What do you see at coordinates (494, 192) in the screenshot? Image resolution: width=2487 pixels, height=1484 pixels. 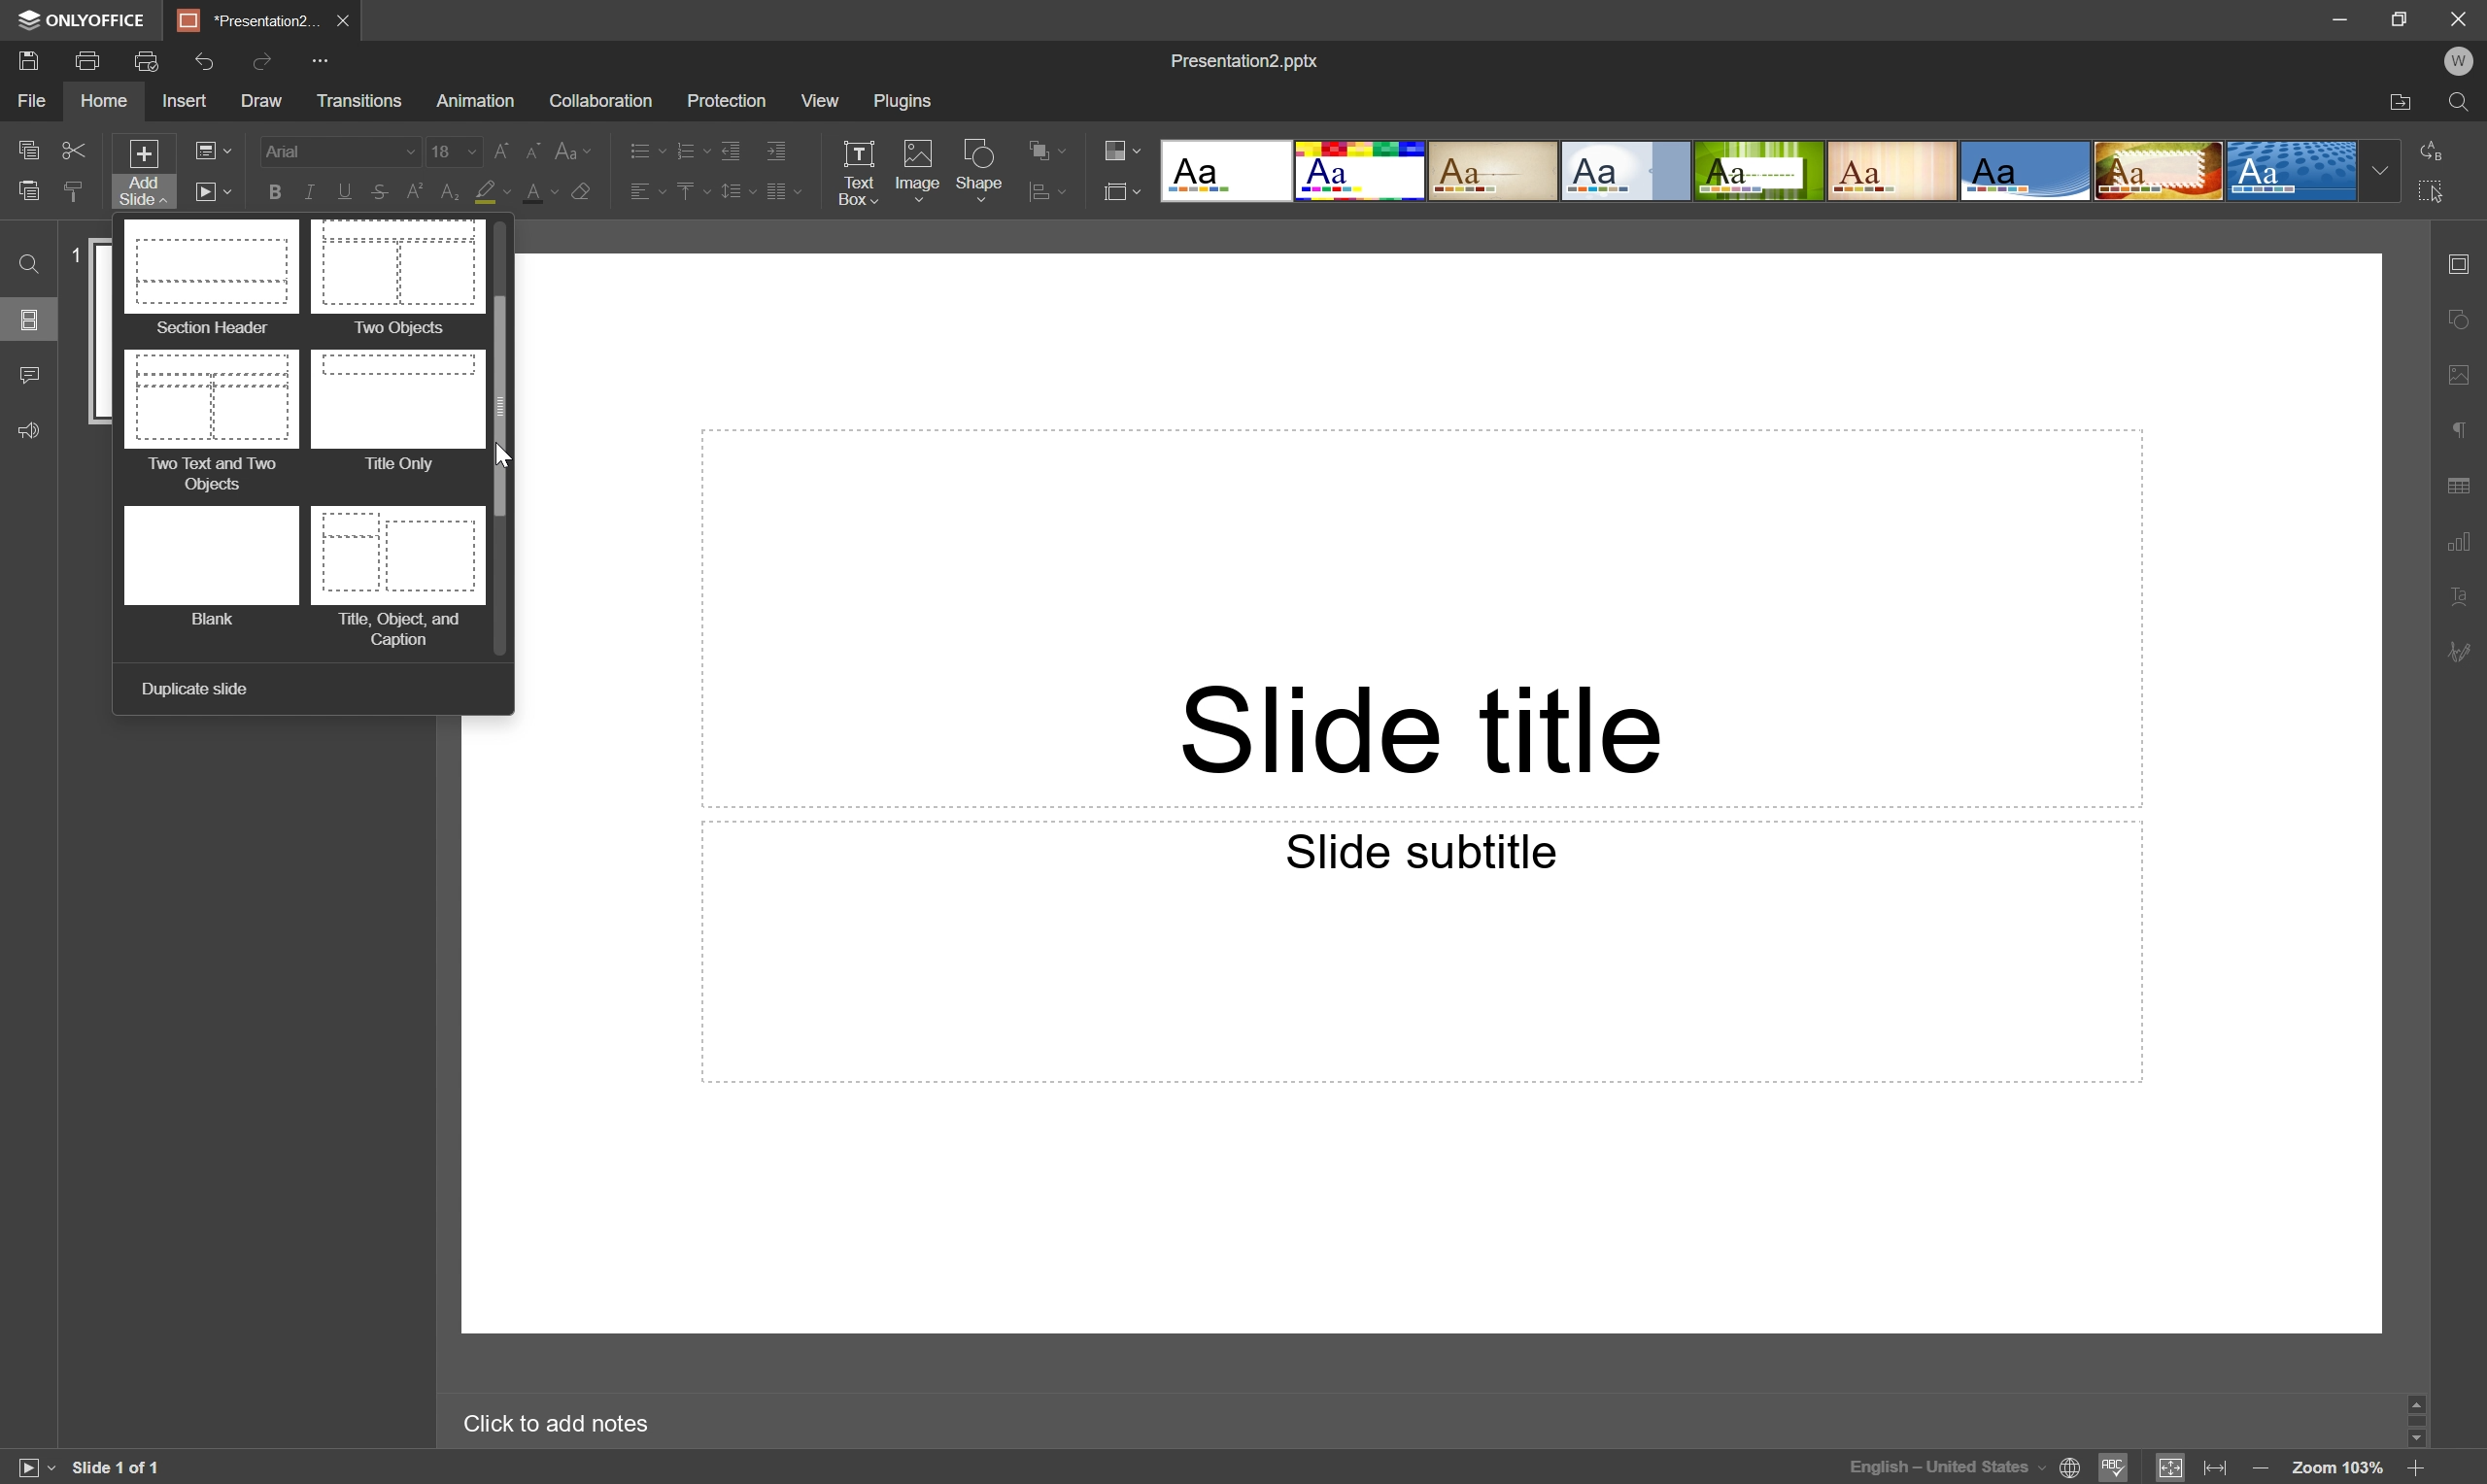 I see `Highlight color` at bounding box center [494, 192].